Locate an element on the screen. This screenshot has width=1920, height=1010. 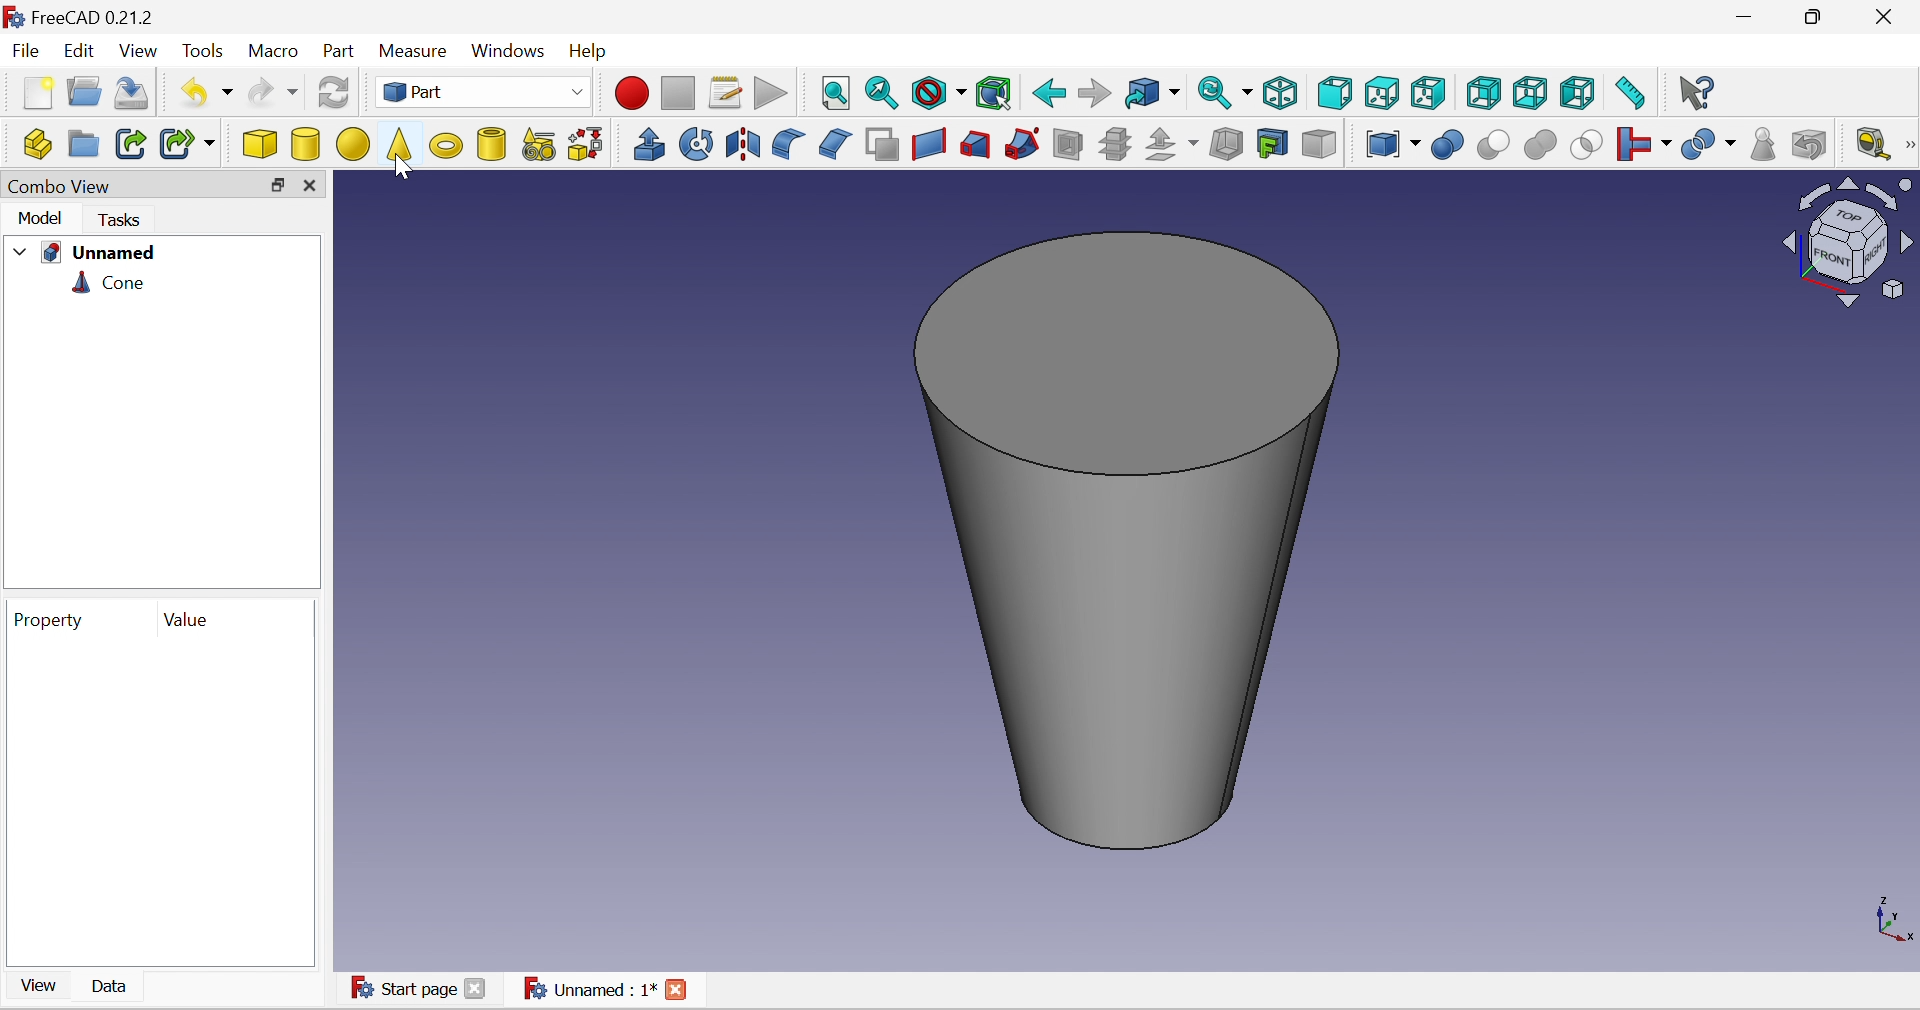
Windows is located at coordinates (508, 50).